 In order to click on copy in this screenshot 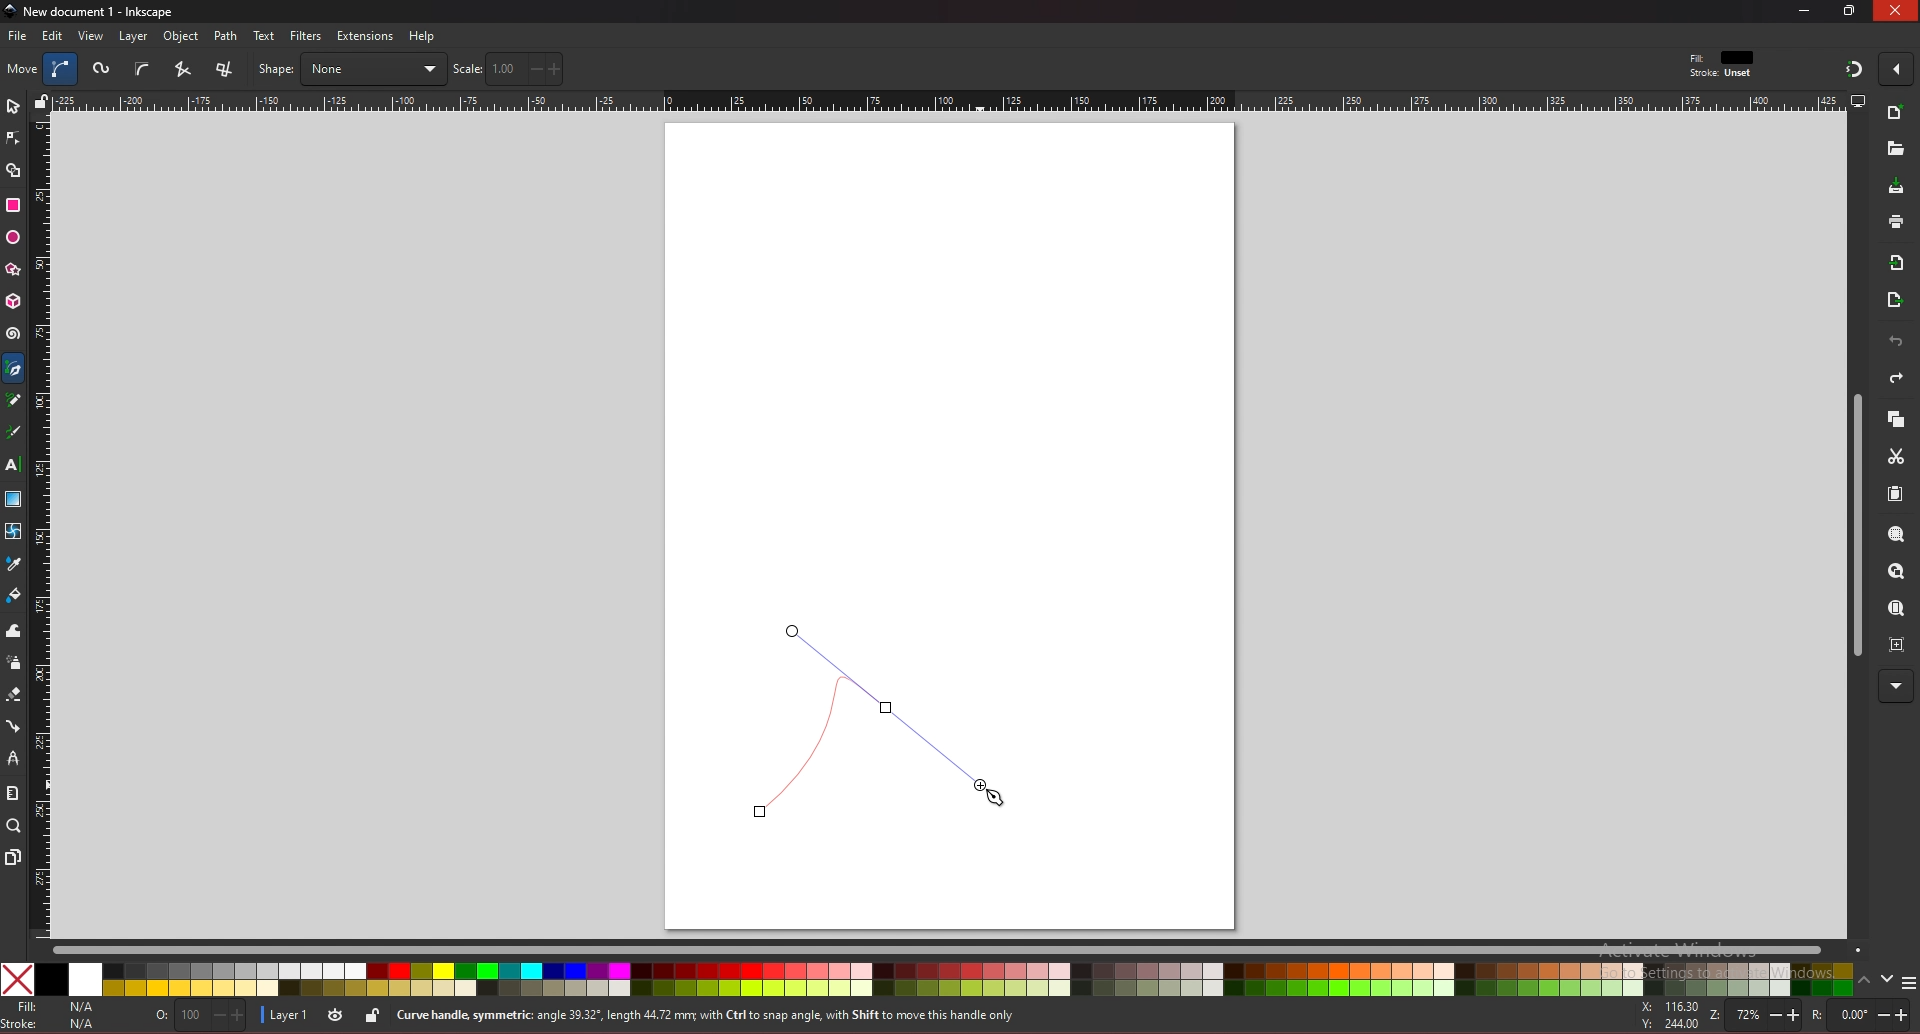, I will do `click(1895, 420)`.